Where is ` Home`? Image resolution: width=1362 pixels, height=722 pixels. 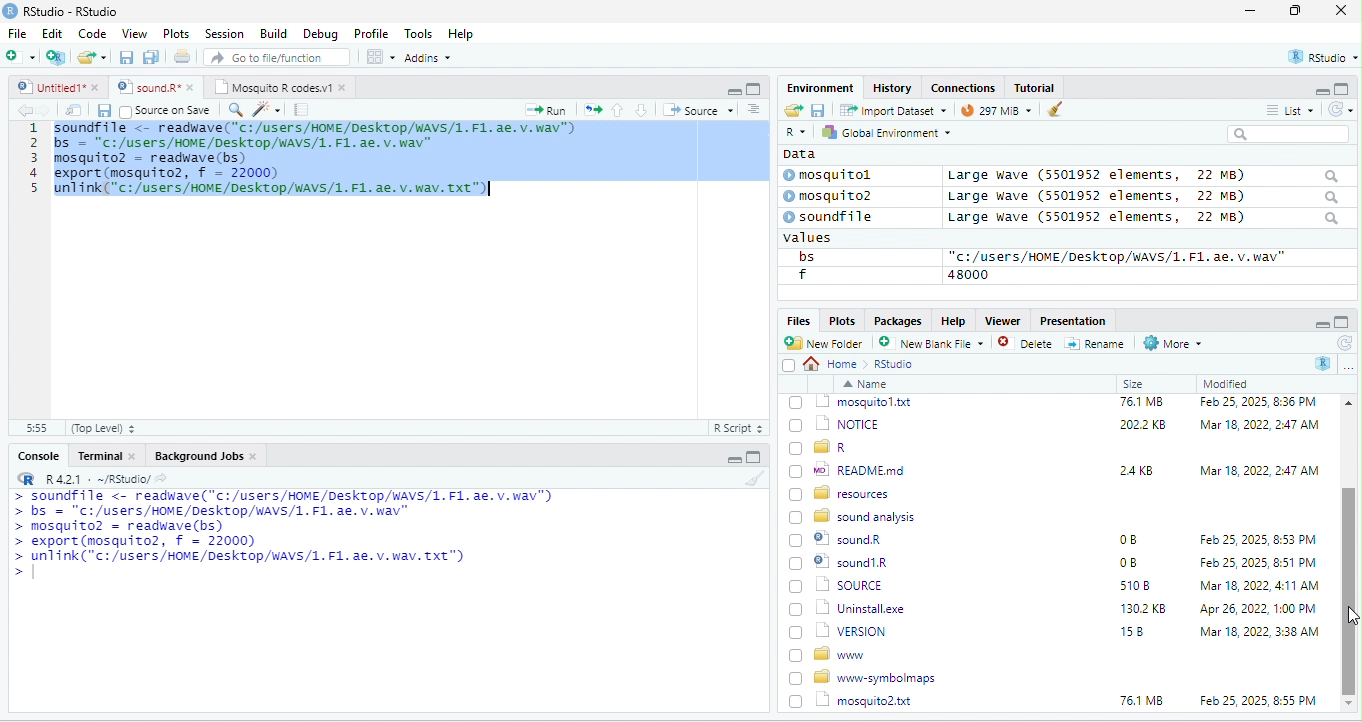  Home is located at coordinates (836, 363).